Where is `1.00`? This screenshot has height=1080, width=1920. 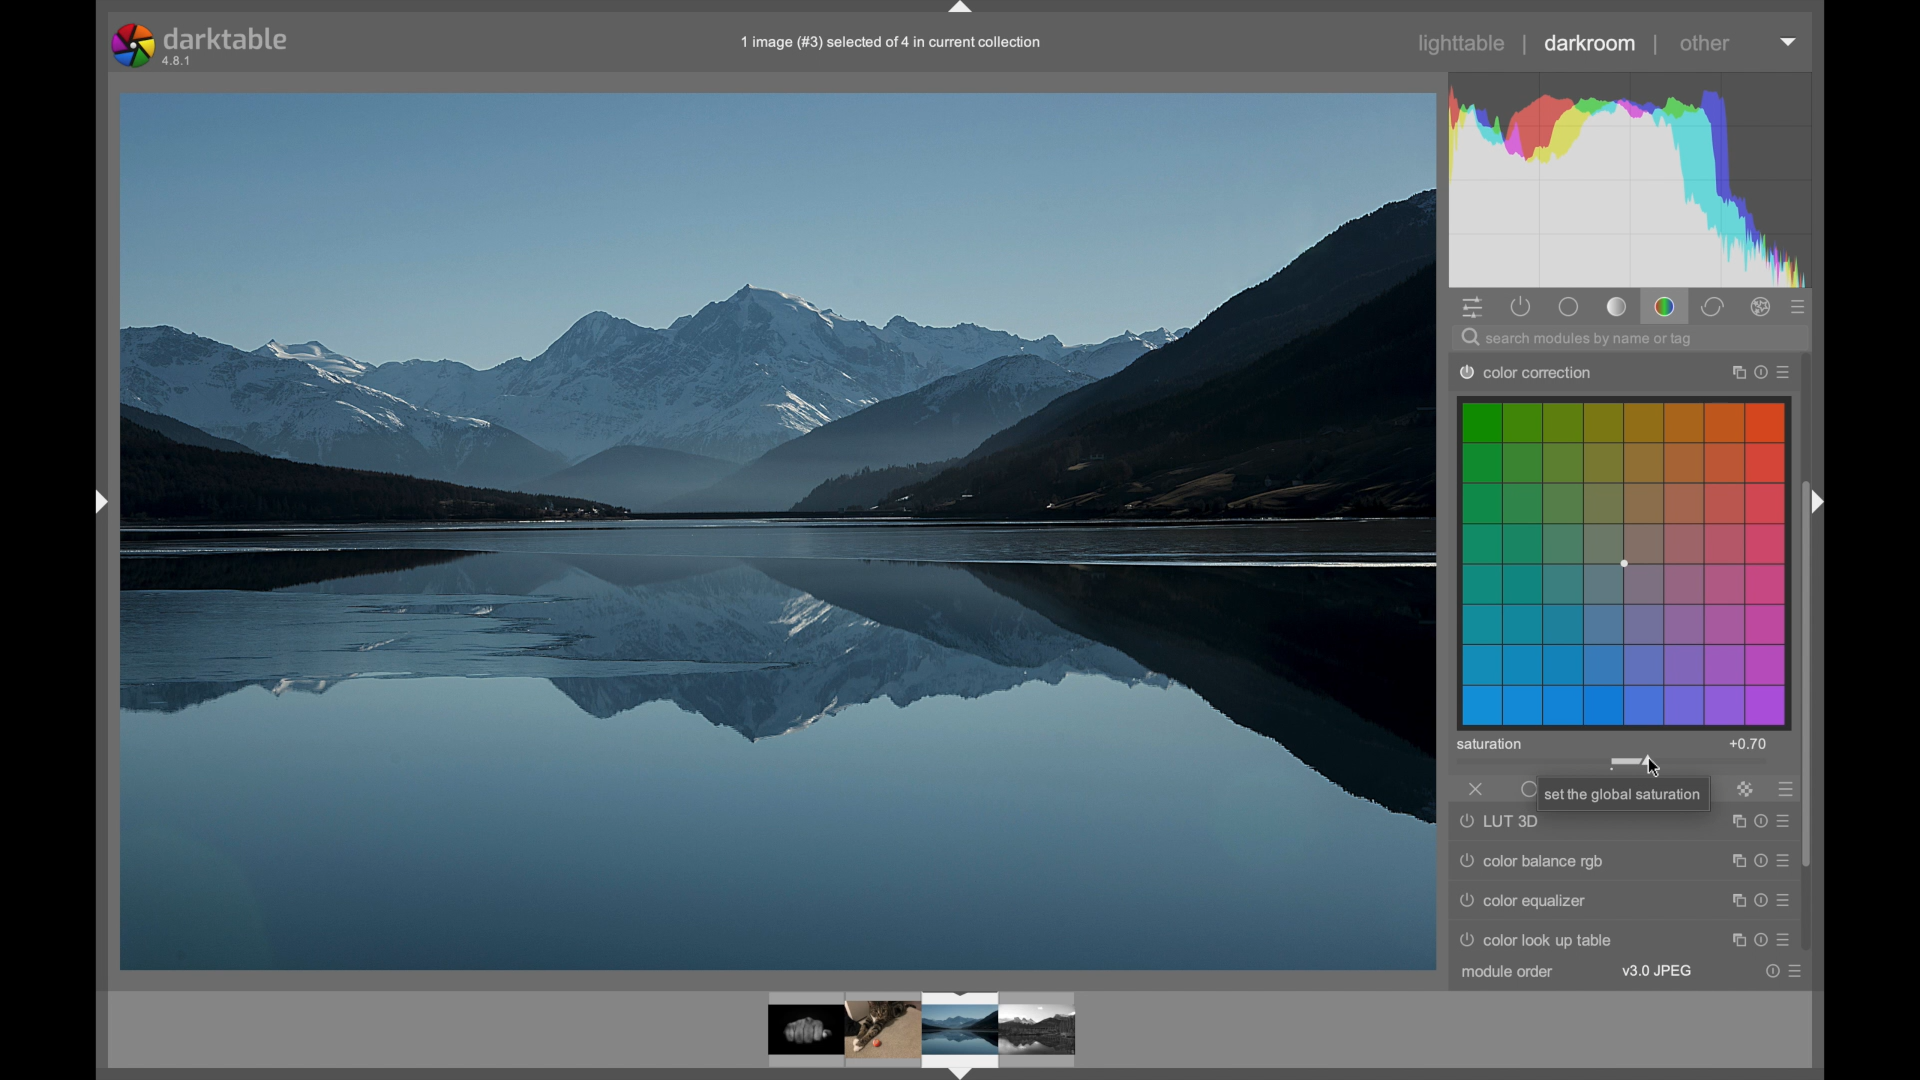
1.00 is located at coordinates (1751, 744).